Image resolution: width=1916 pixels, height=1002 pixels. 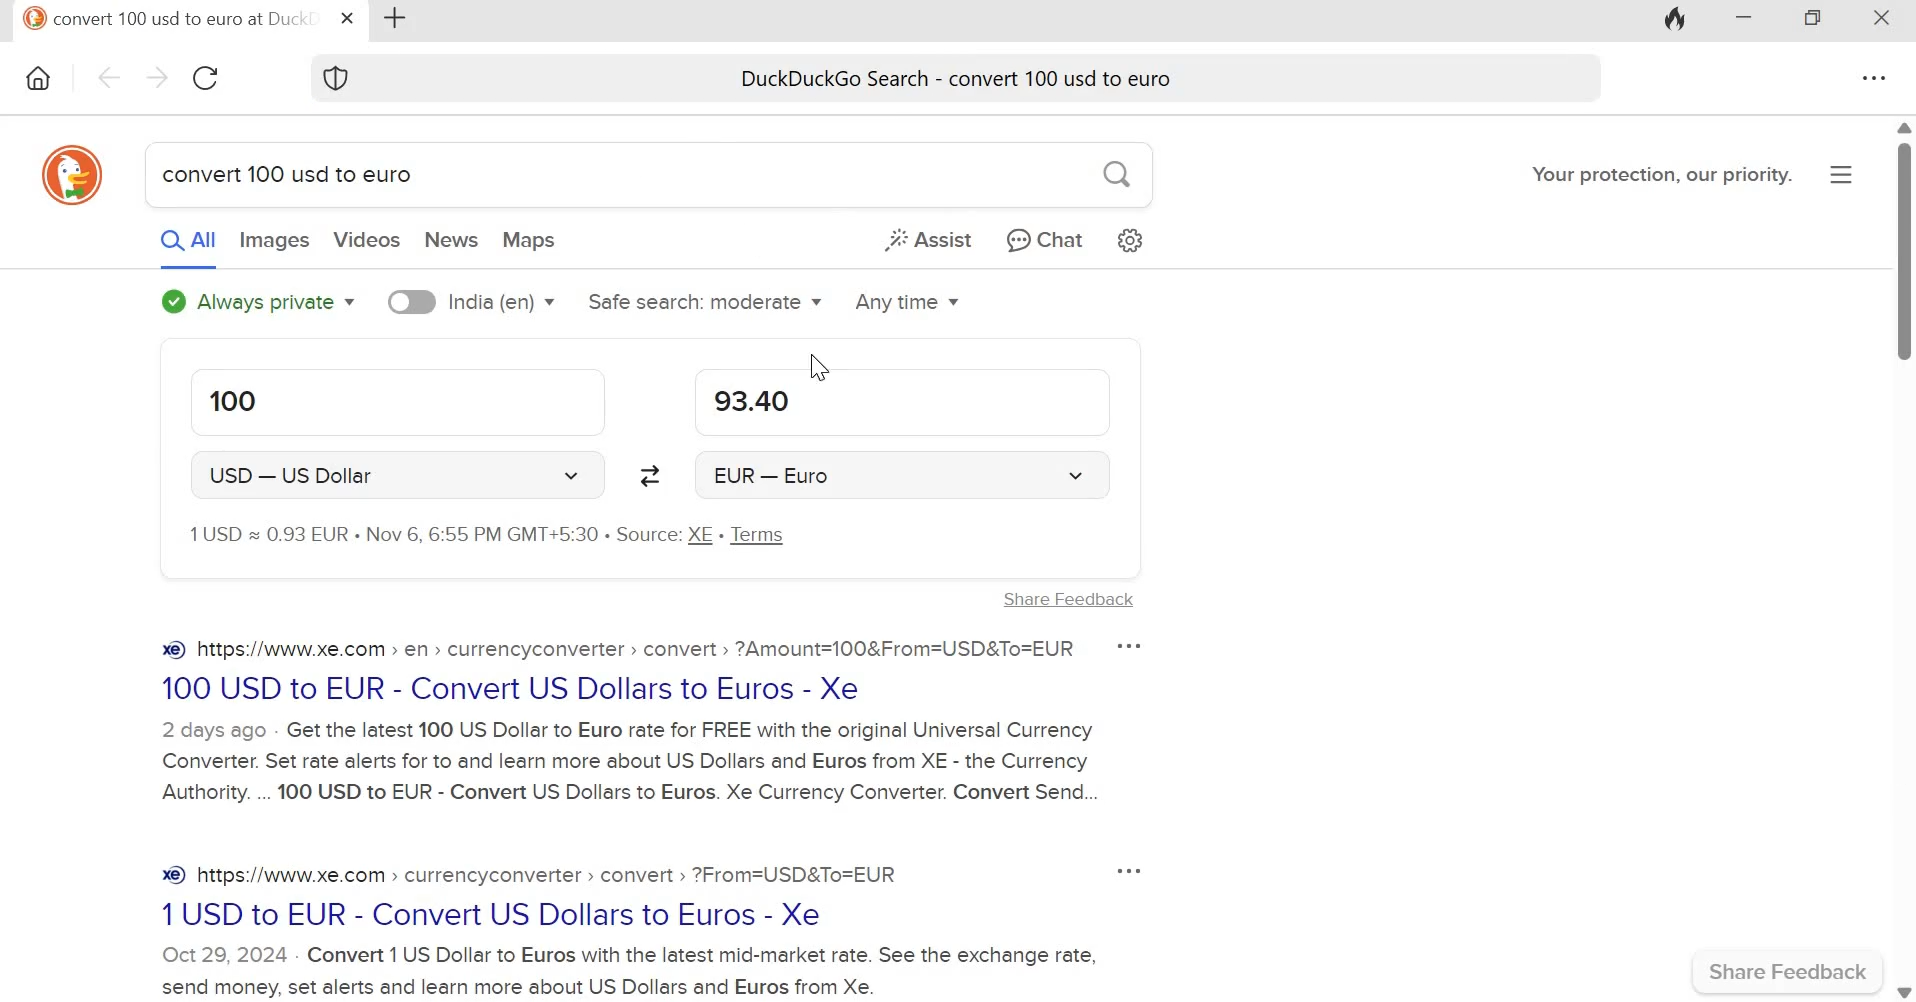 What do you see at coordinates (1789, 971) in the screenshot?
I see `share feedback` at bounding box center [1789, 971].